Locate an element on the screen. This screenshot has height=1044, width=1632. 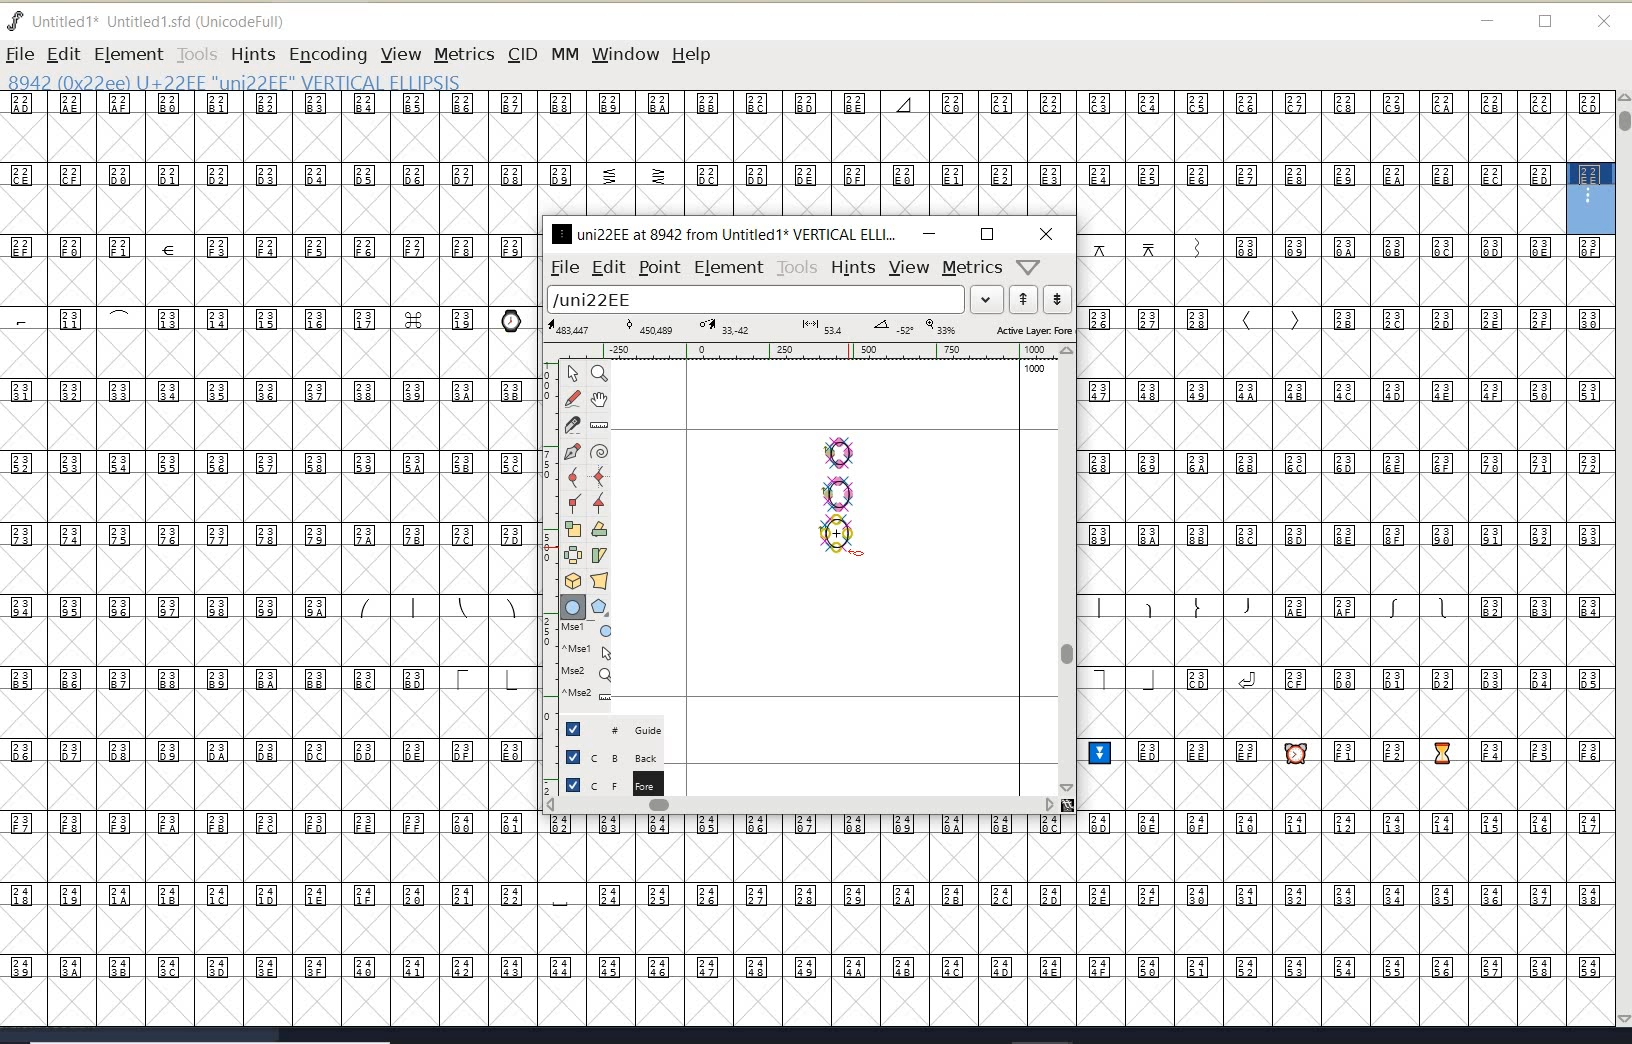
TOOLS is located at coordinates (196, 54).